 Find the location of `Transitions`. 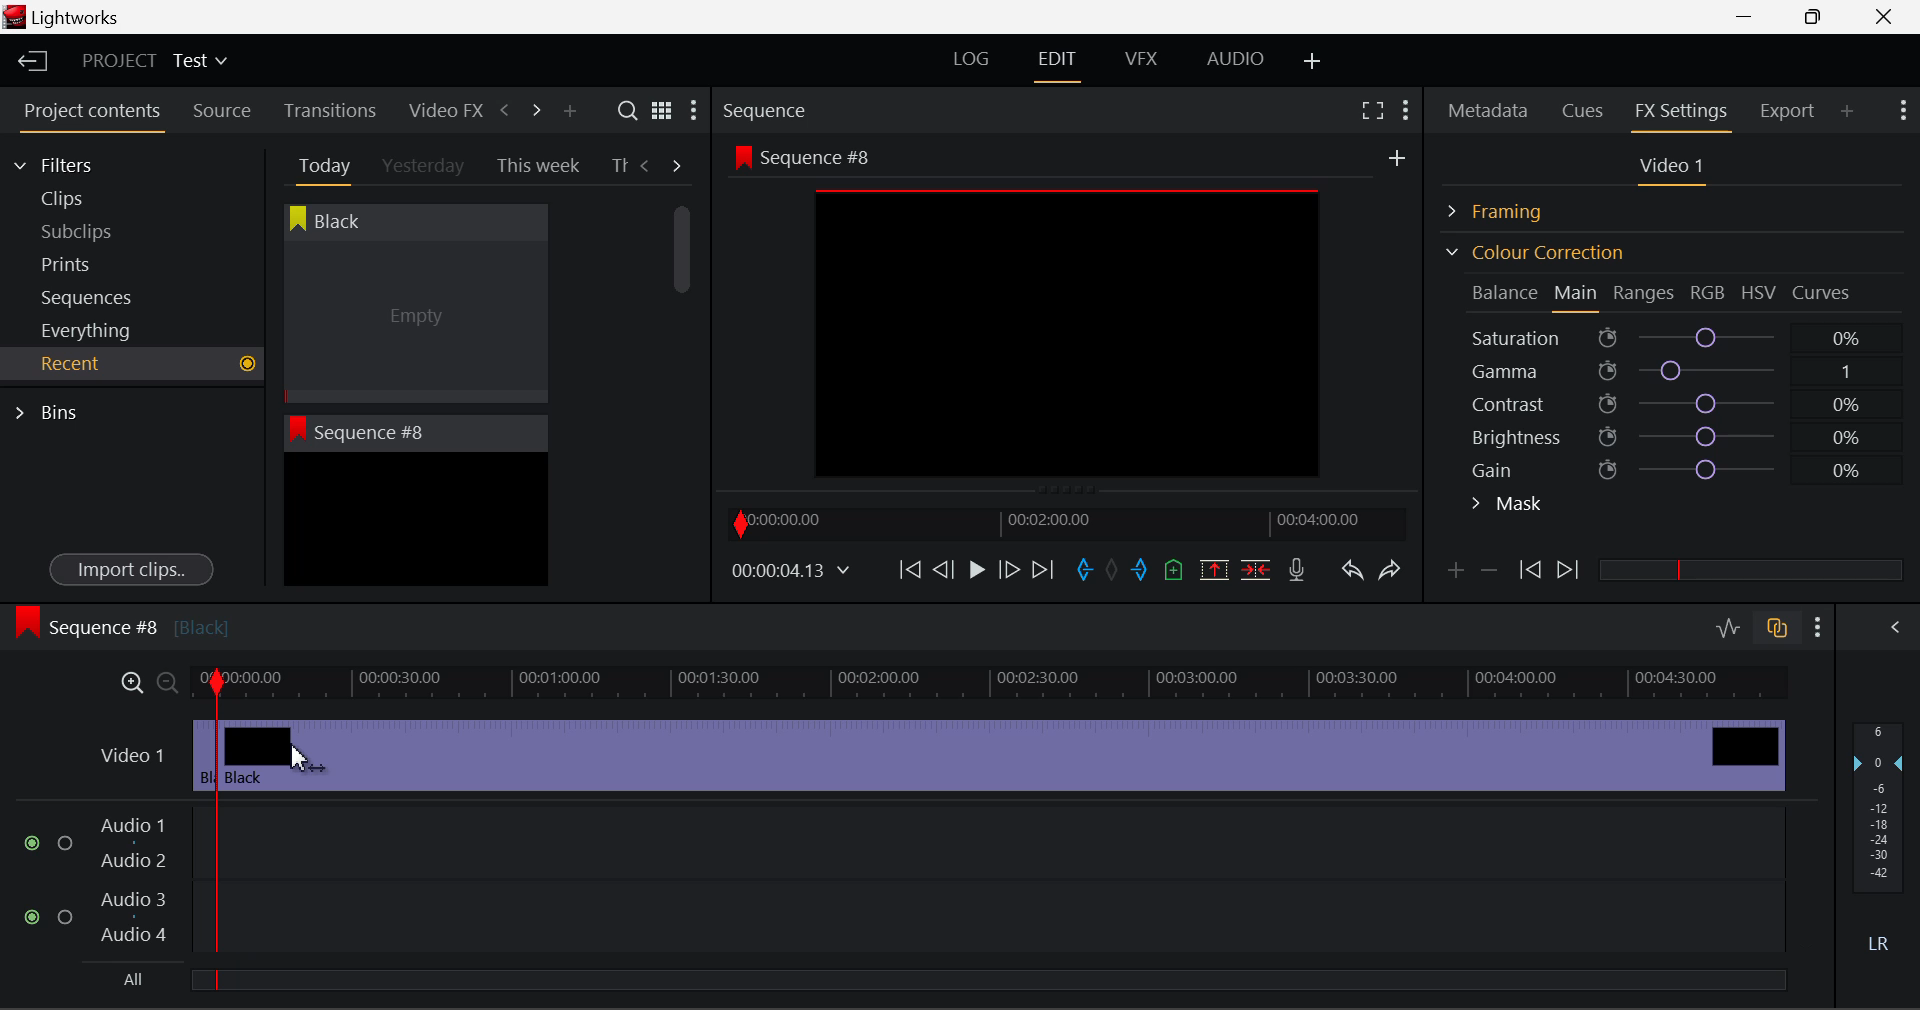

Transitions is located at coordinates (330, 110).